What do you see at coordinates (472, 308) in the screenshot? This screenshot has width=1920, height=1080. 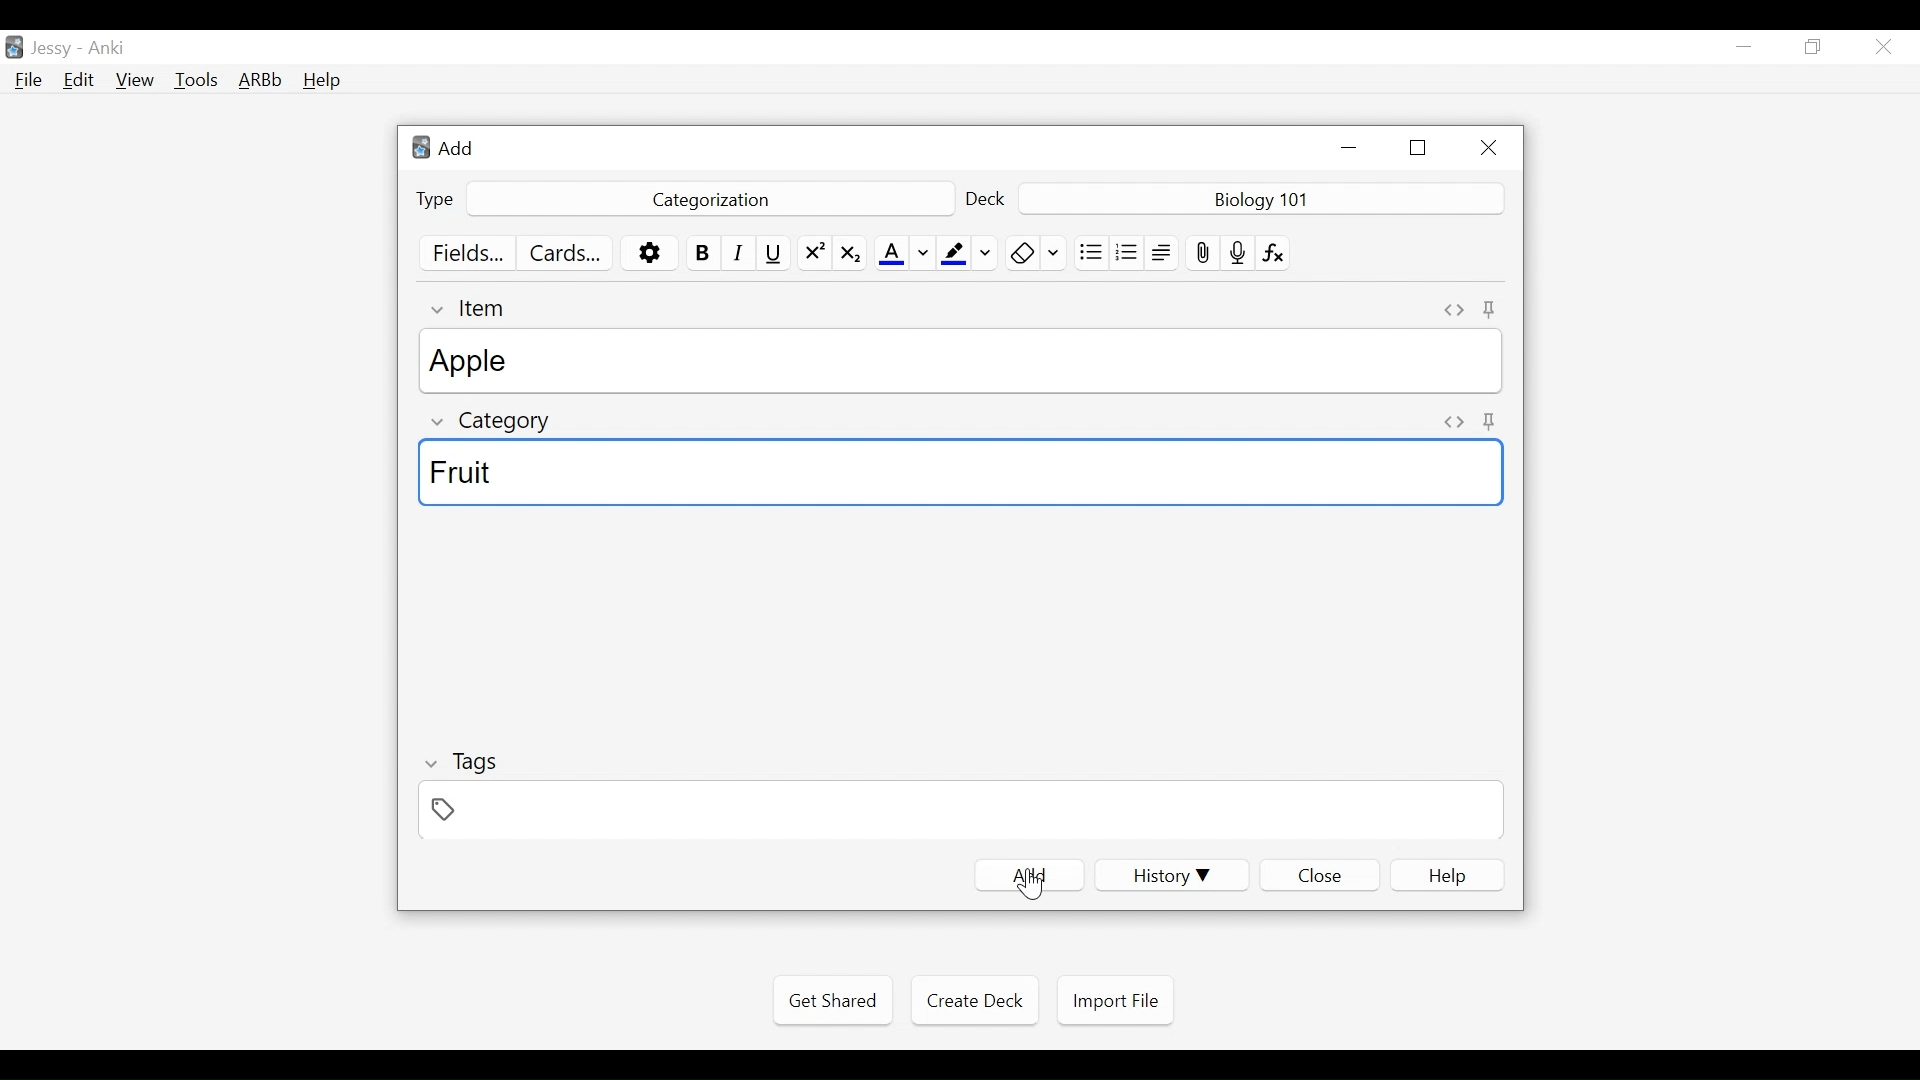 I see `Item` at bounding box center [472, 308].